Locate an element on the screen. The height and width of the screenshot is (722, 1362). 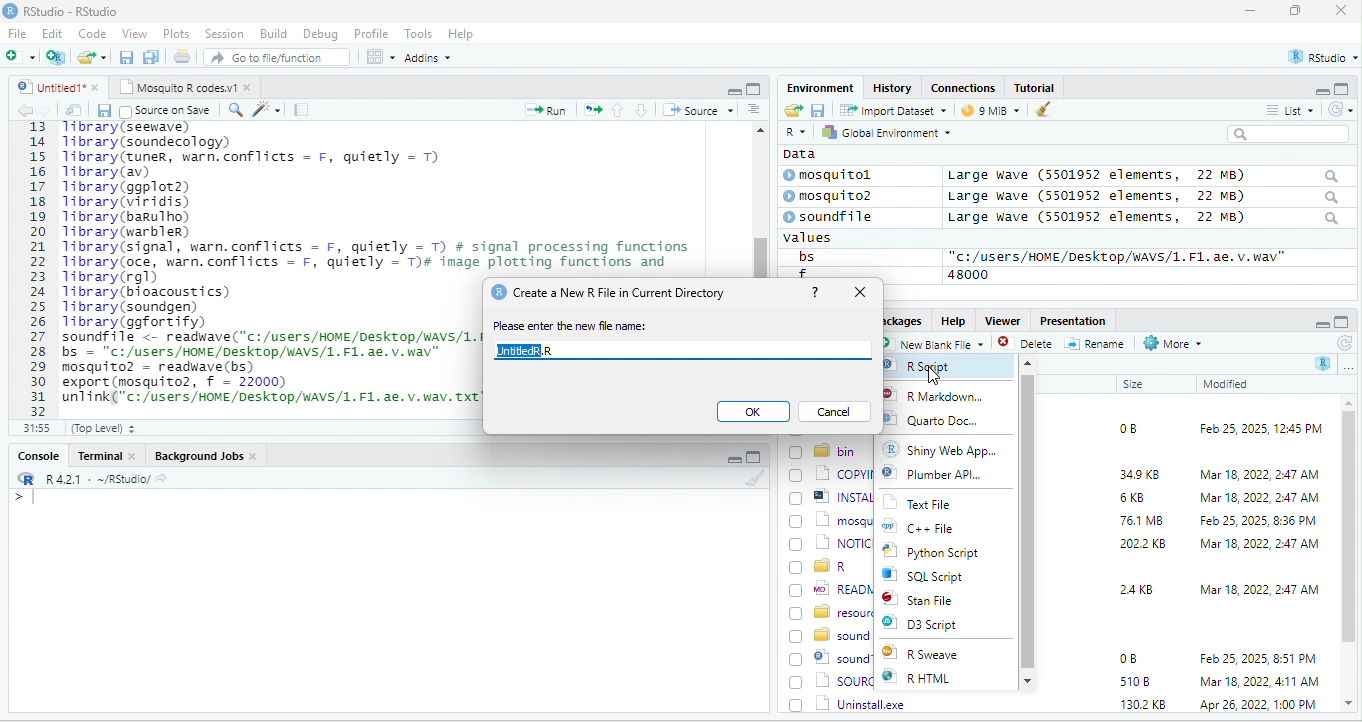
(Top Level) + is located at coordinates (103, 428).